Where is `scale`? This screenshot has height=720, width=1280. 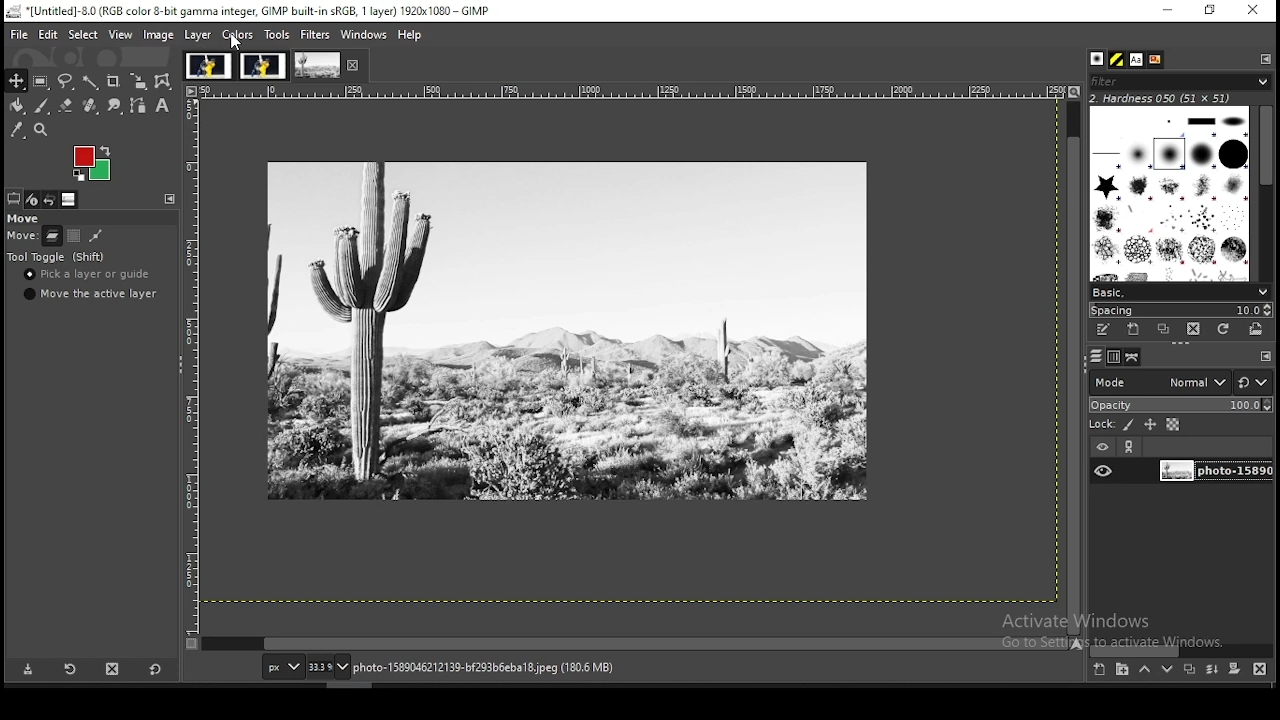
scale is located at coordinates (629, 91).